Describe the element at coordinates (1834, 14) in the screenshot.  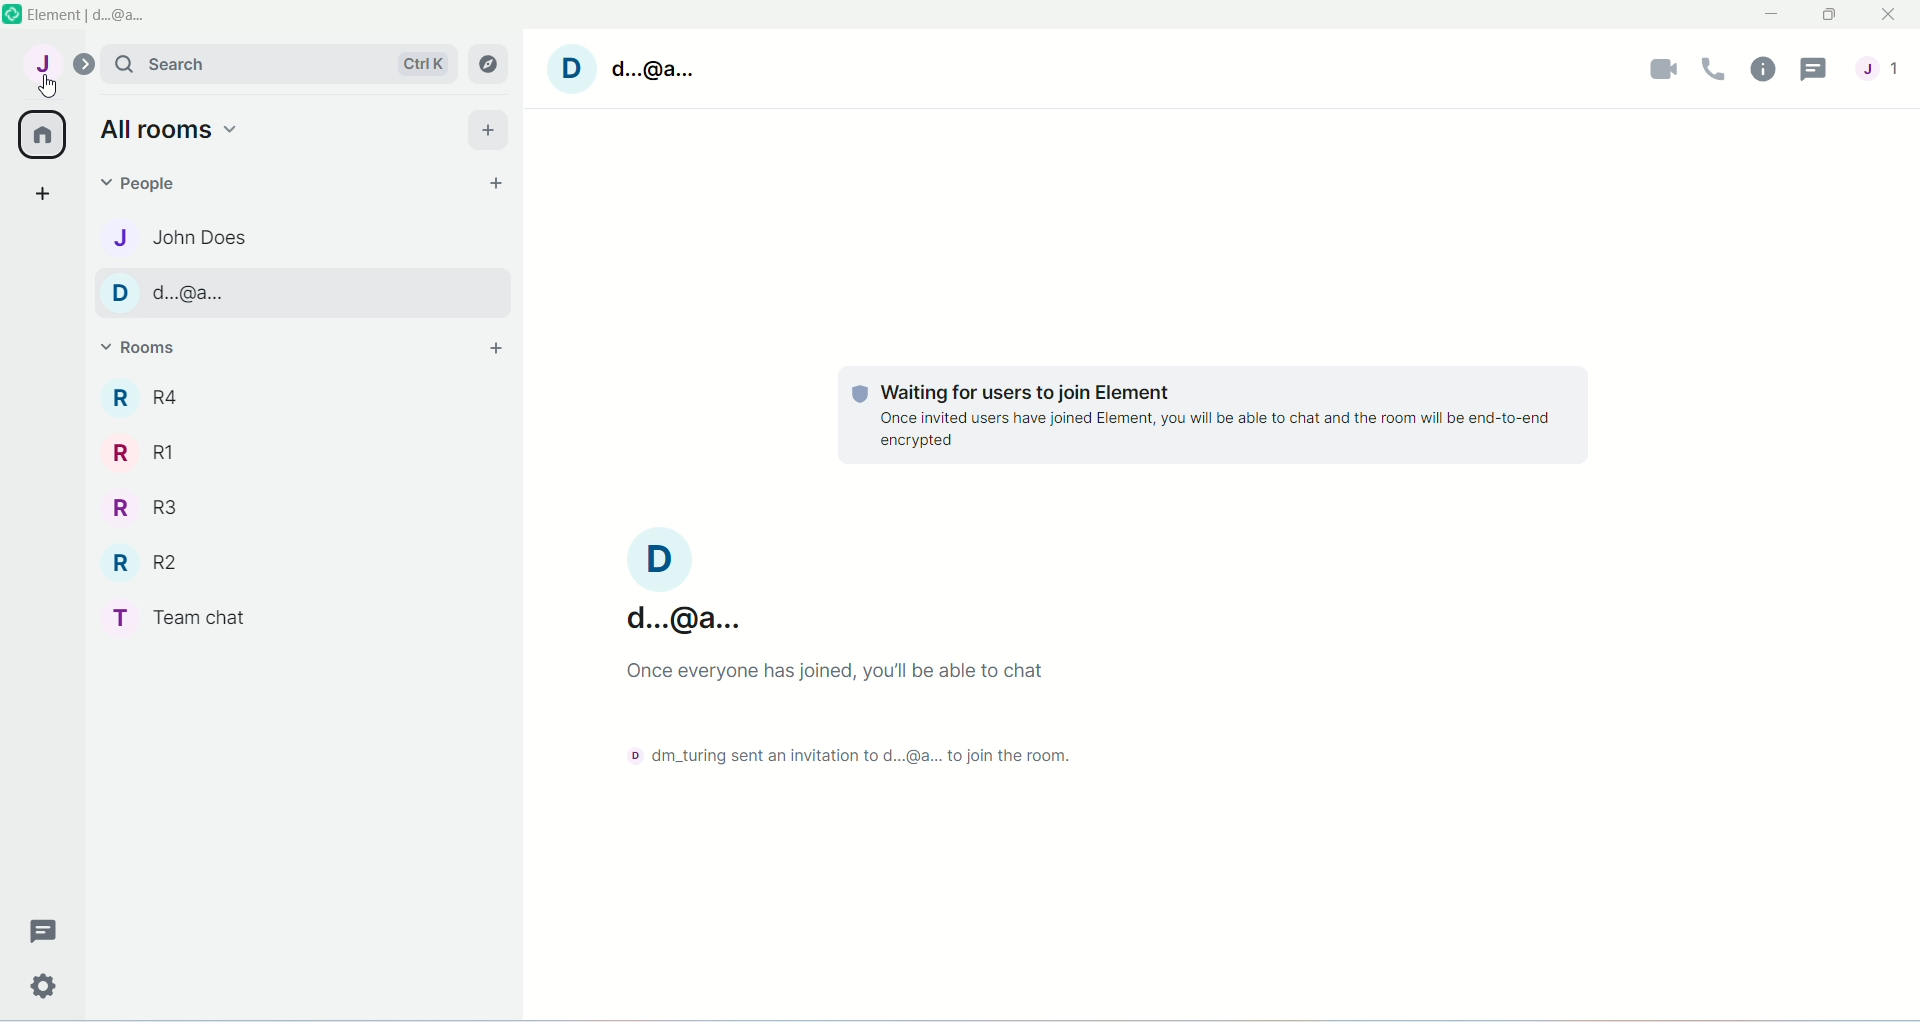
I see `Maximize` at that location.